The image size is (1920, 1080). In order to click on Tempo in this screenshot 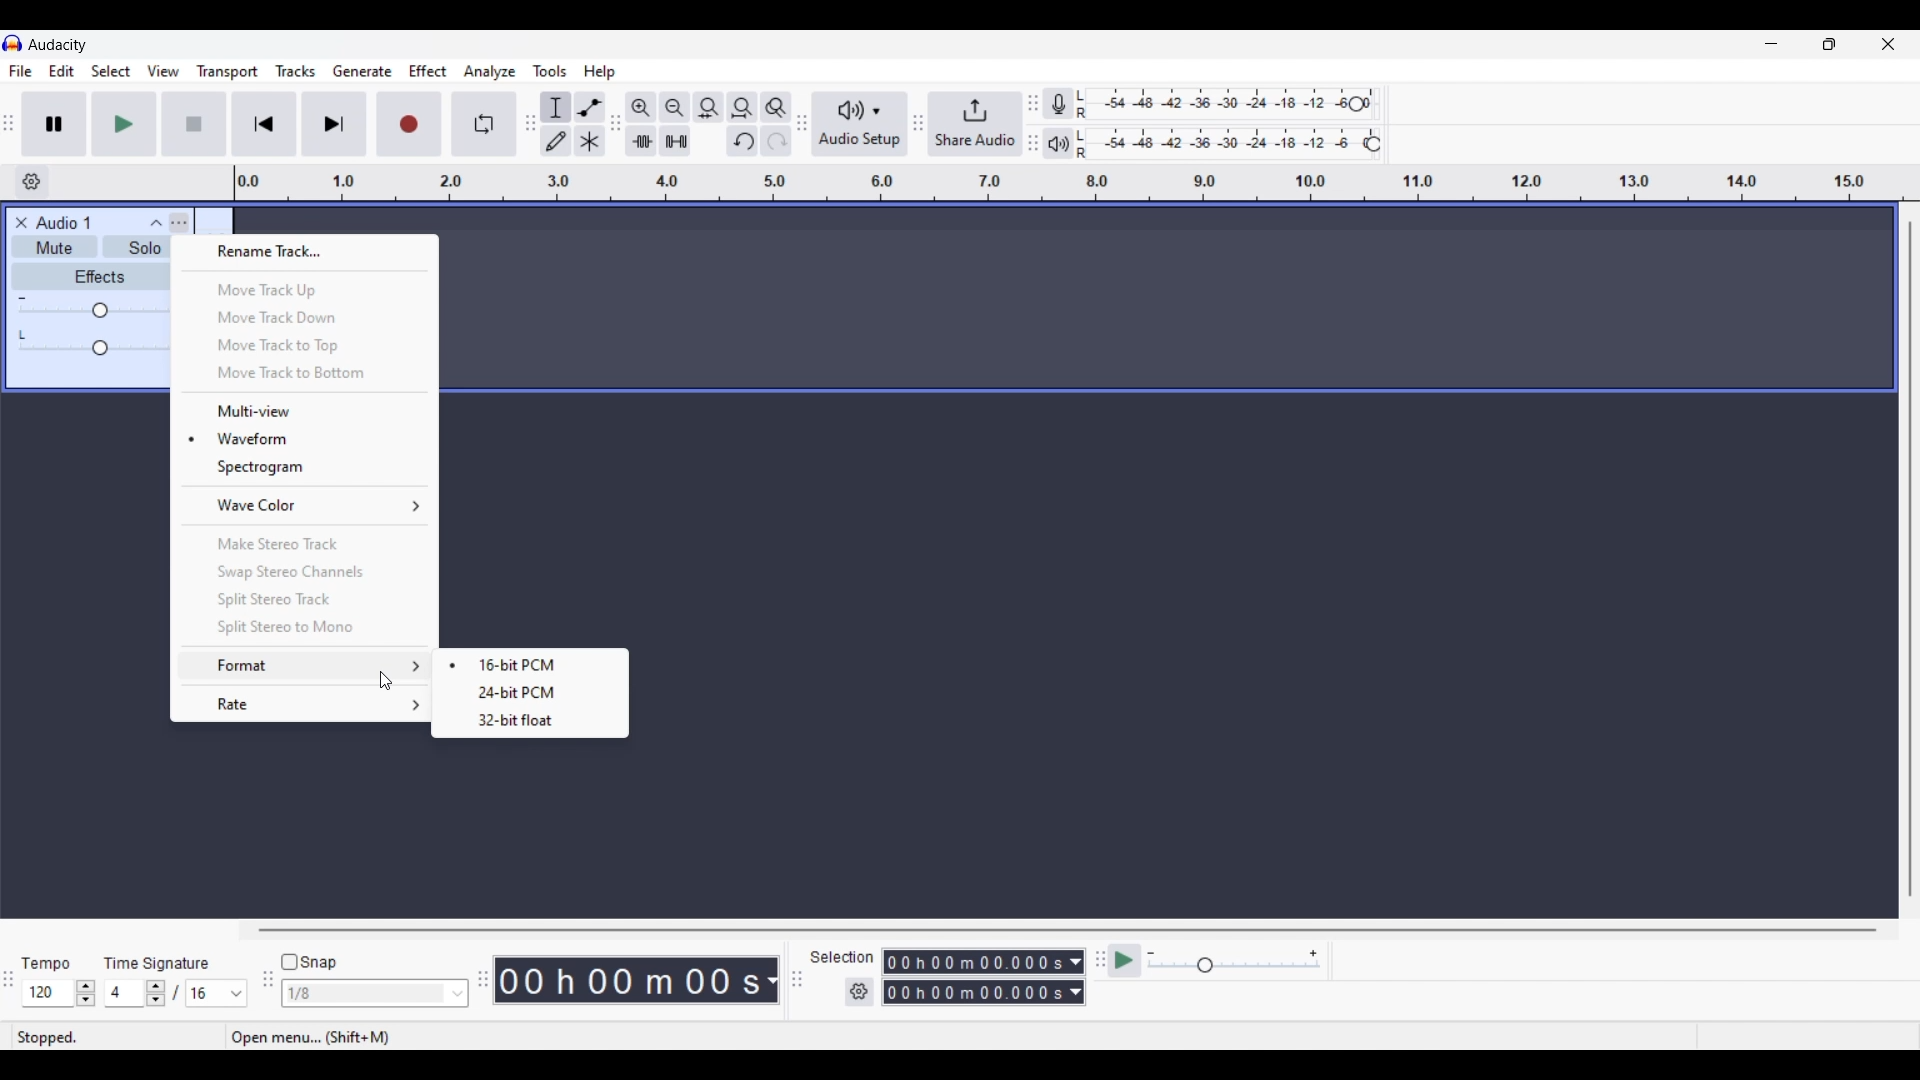, I will do `click(45, 962)`.